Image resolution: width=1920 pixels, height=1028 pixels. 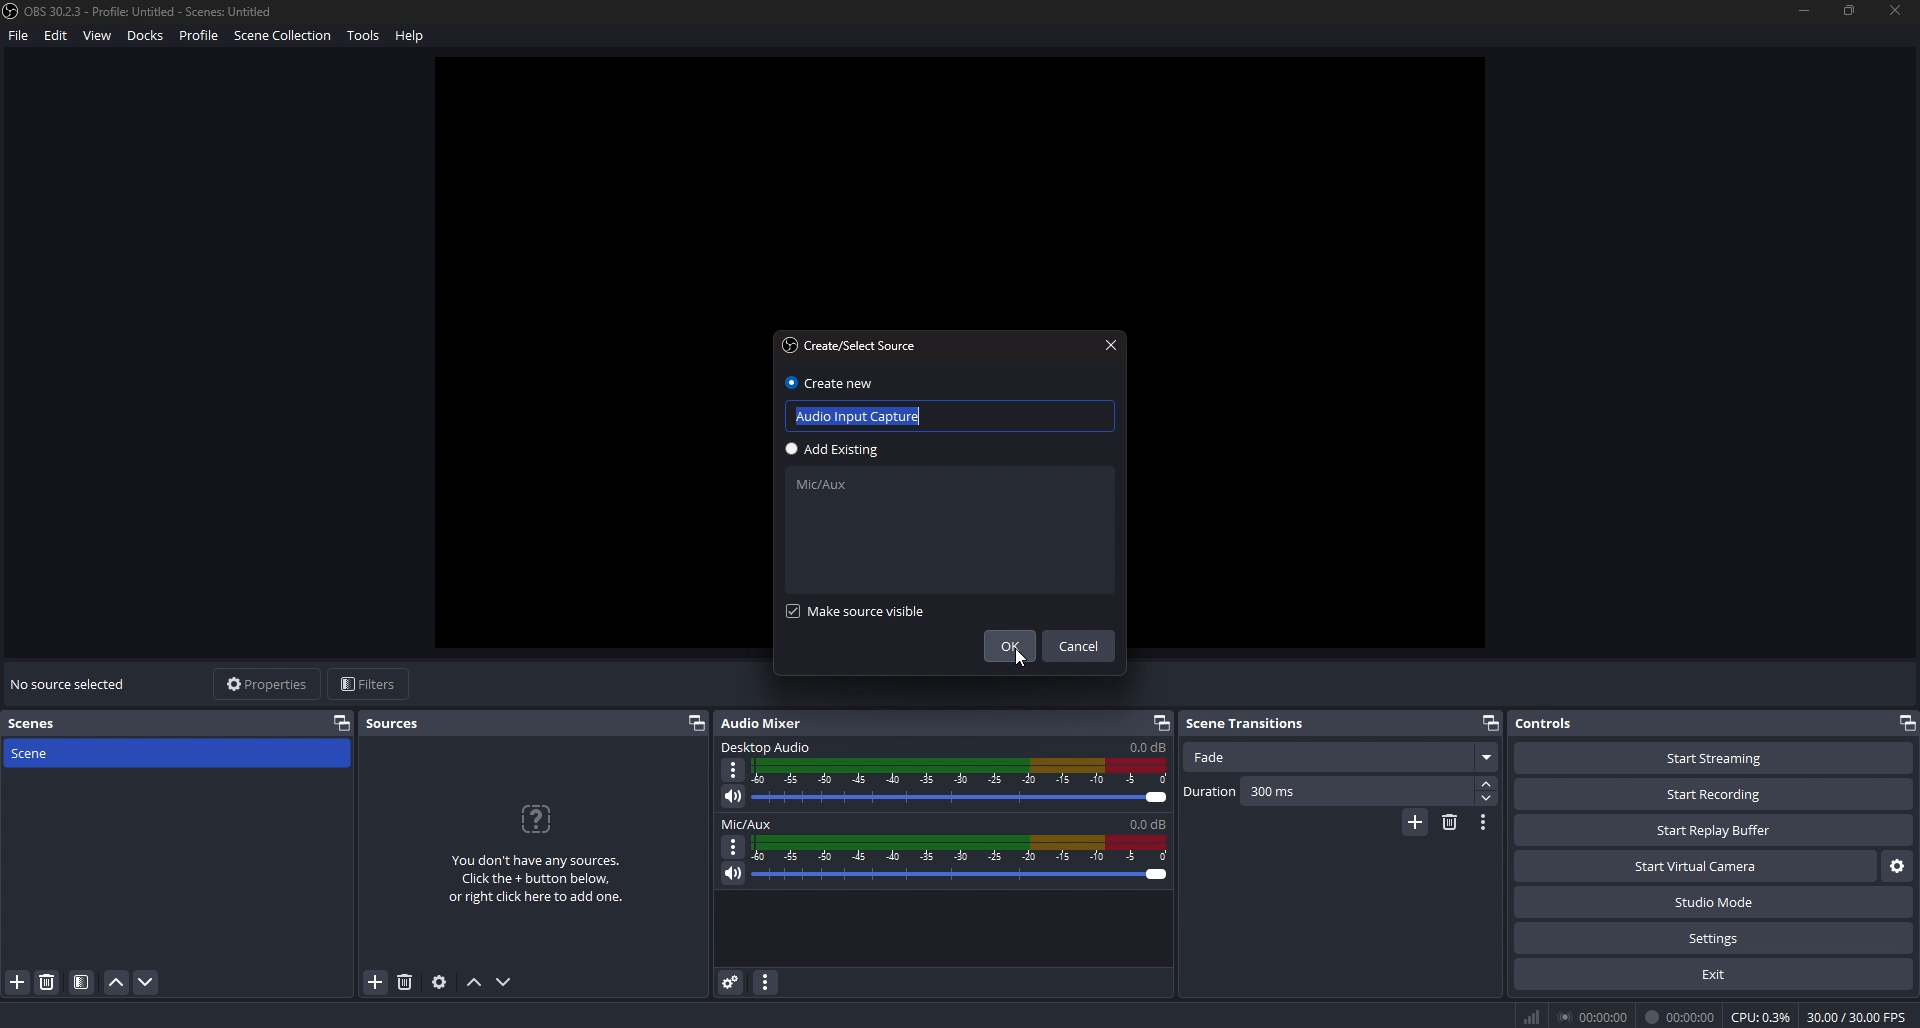 I want to click on start streaming, so click(x=1714, y=758).